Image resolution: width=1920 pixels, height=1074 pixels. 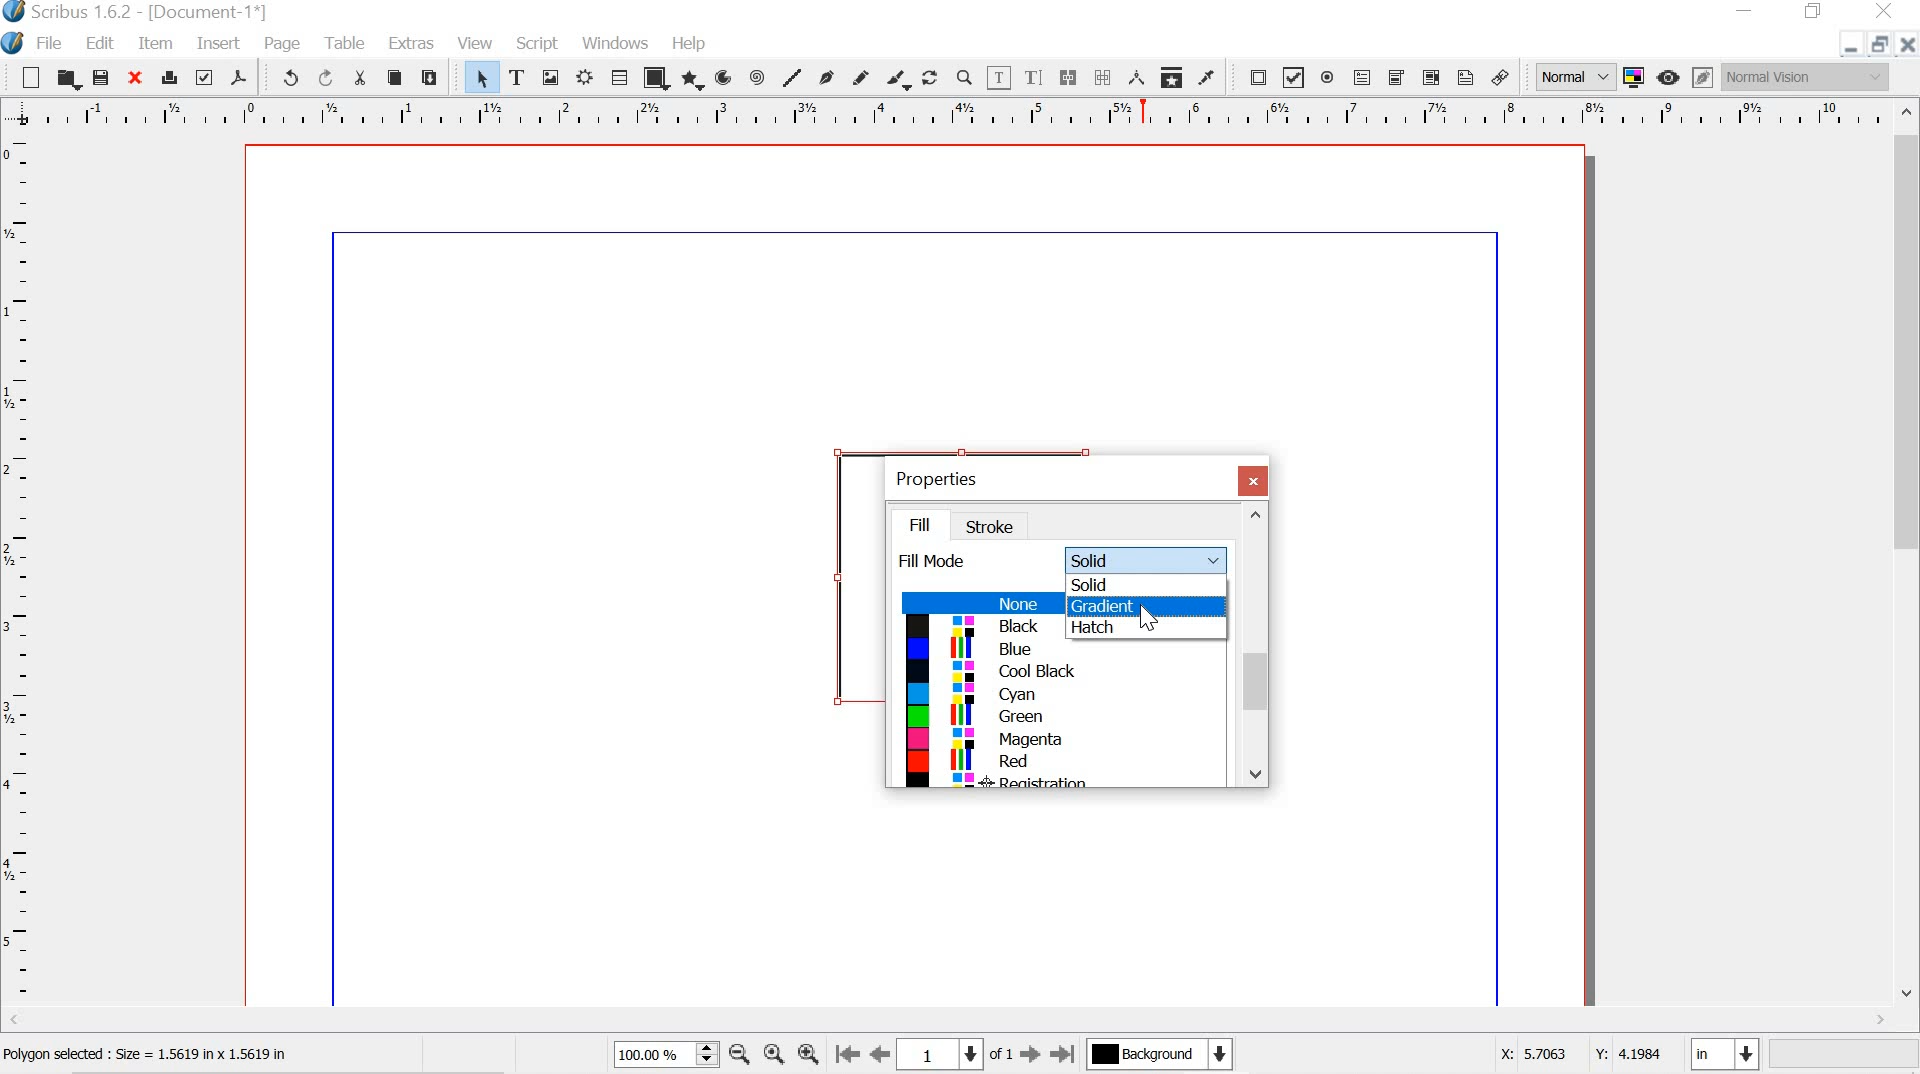 I want to click on view, so click(x=478, y=41).